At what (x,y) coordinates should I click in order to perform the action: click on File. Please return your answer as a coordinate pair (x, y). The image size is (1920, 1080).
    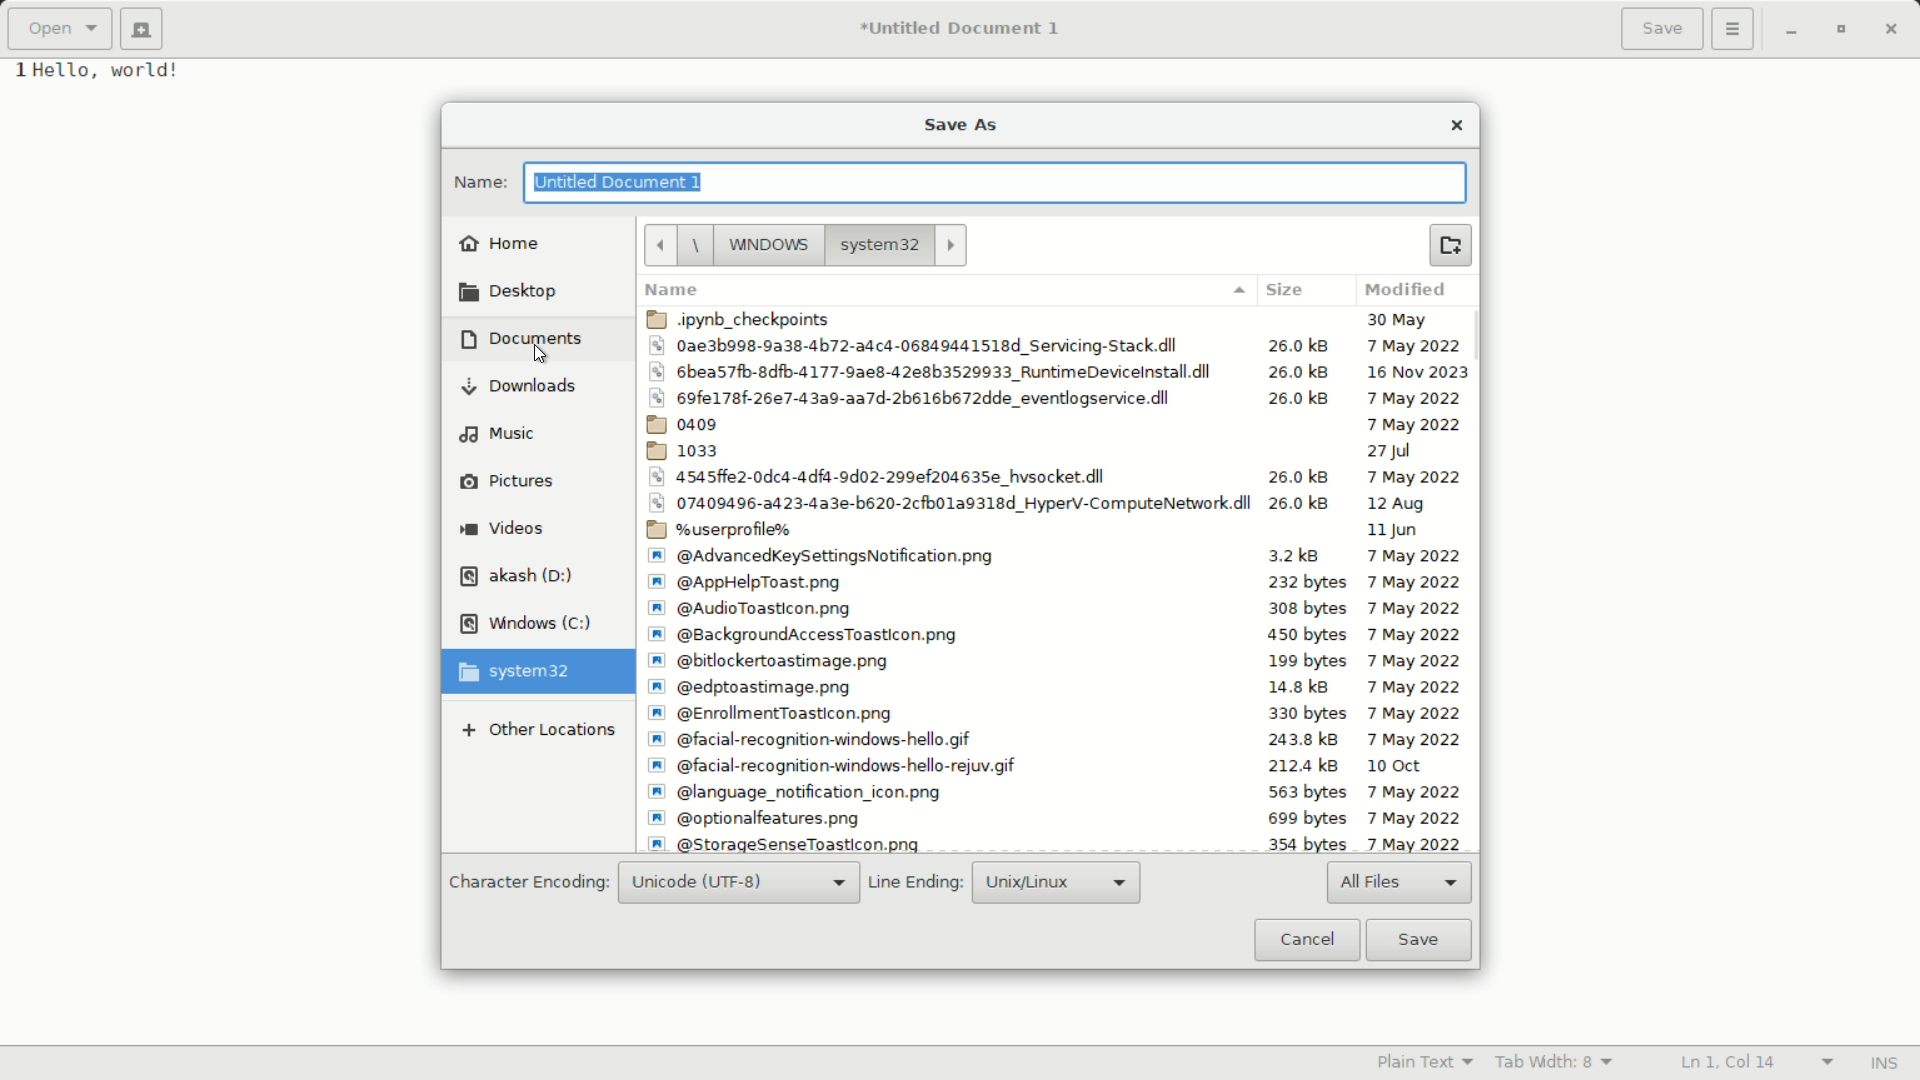
    Looking at the image, I should click on (1059, 371).